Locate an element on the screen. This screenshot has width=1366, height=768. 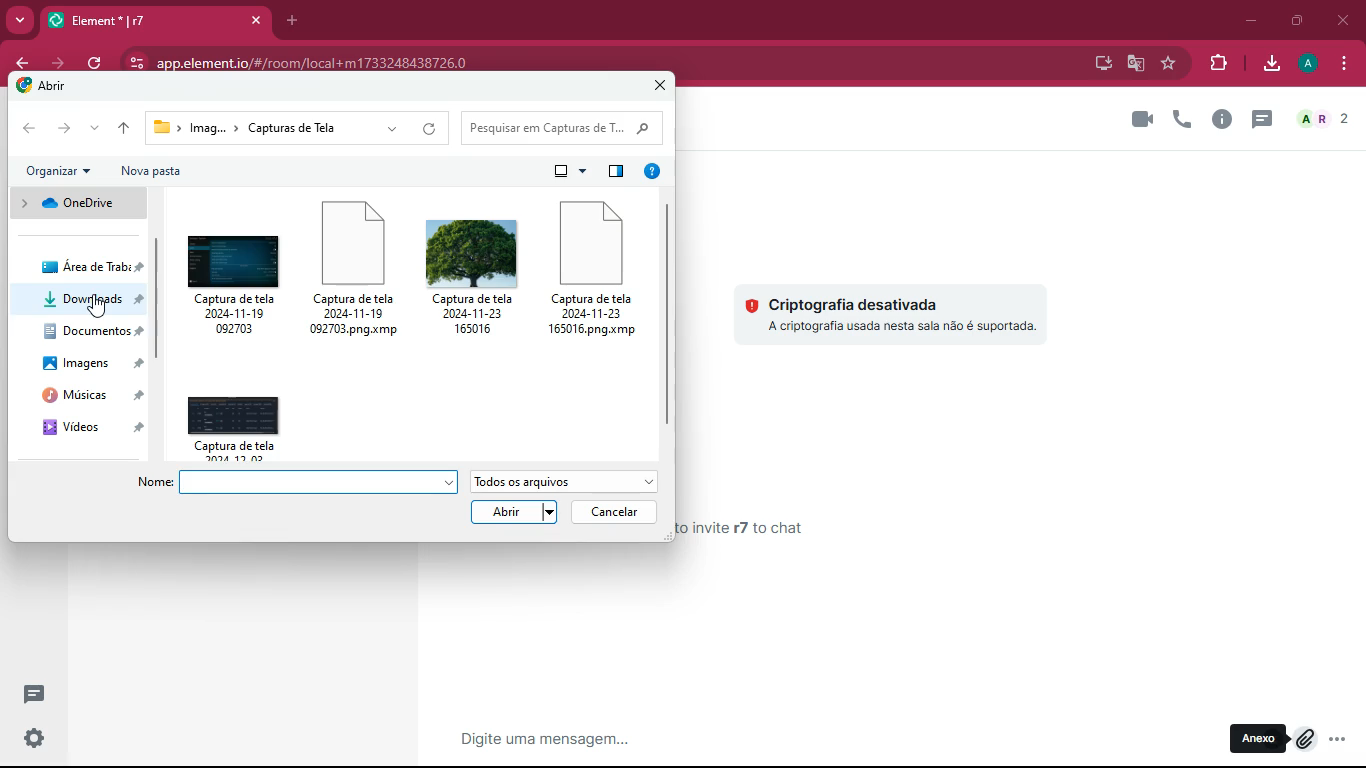
cancel is located at coordinates (616, 513).